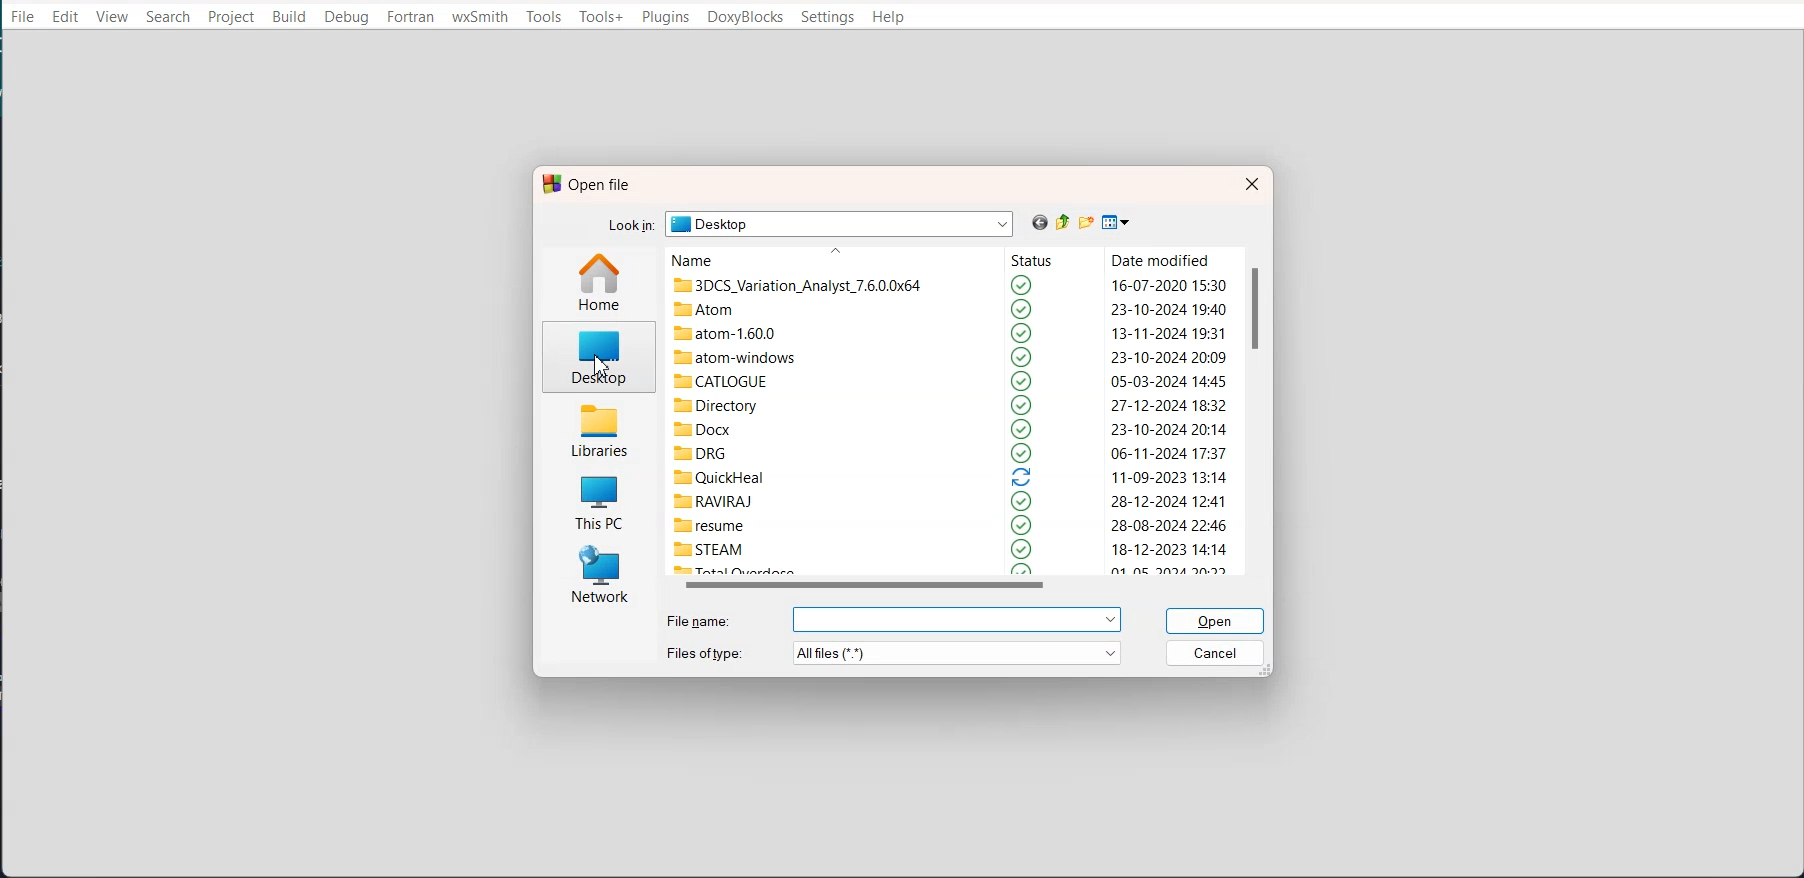  I want to click on Tools, so click(544, 17).